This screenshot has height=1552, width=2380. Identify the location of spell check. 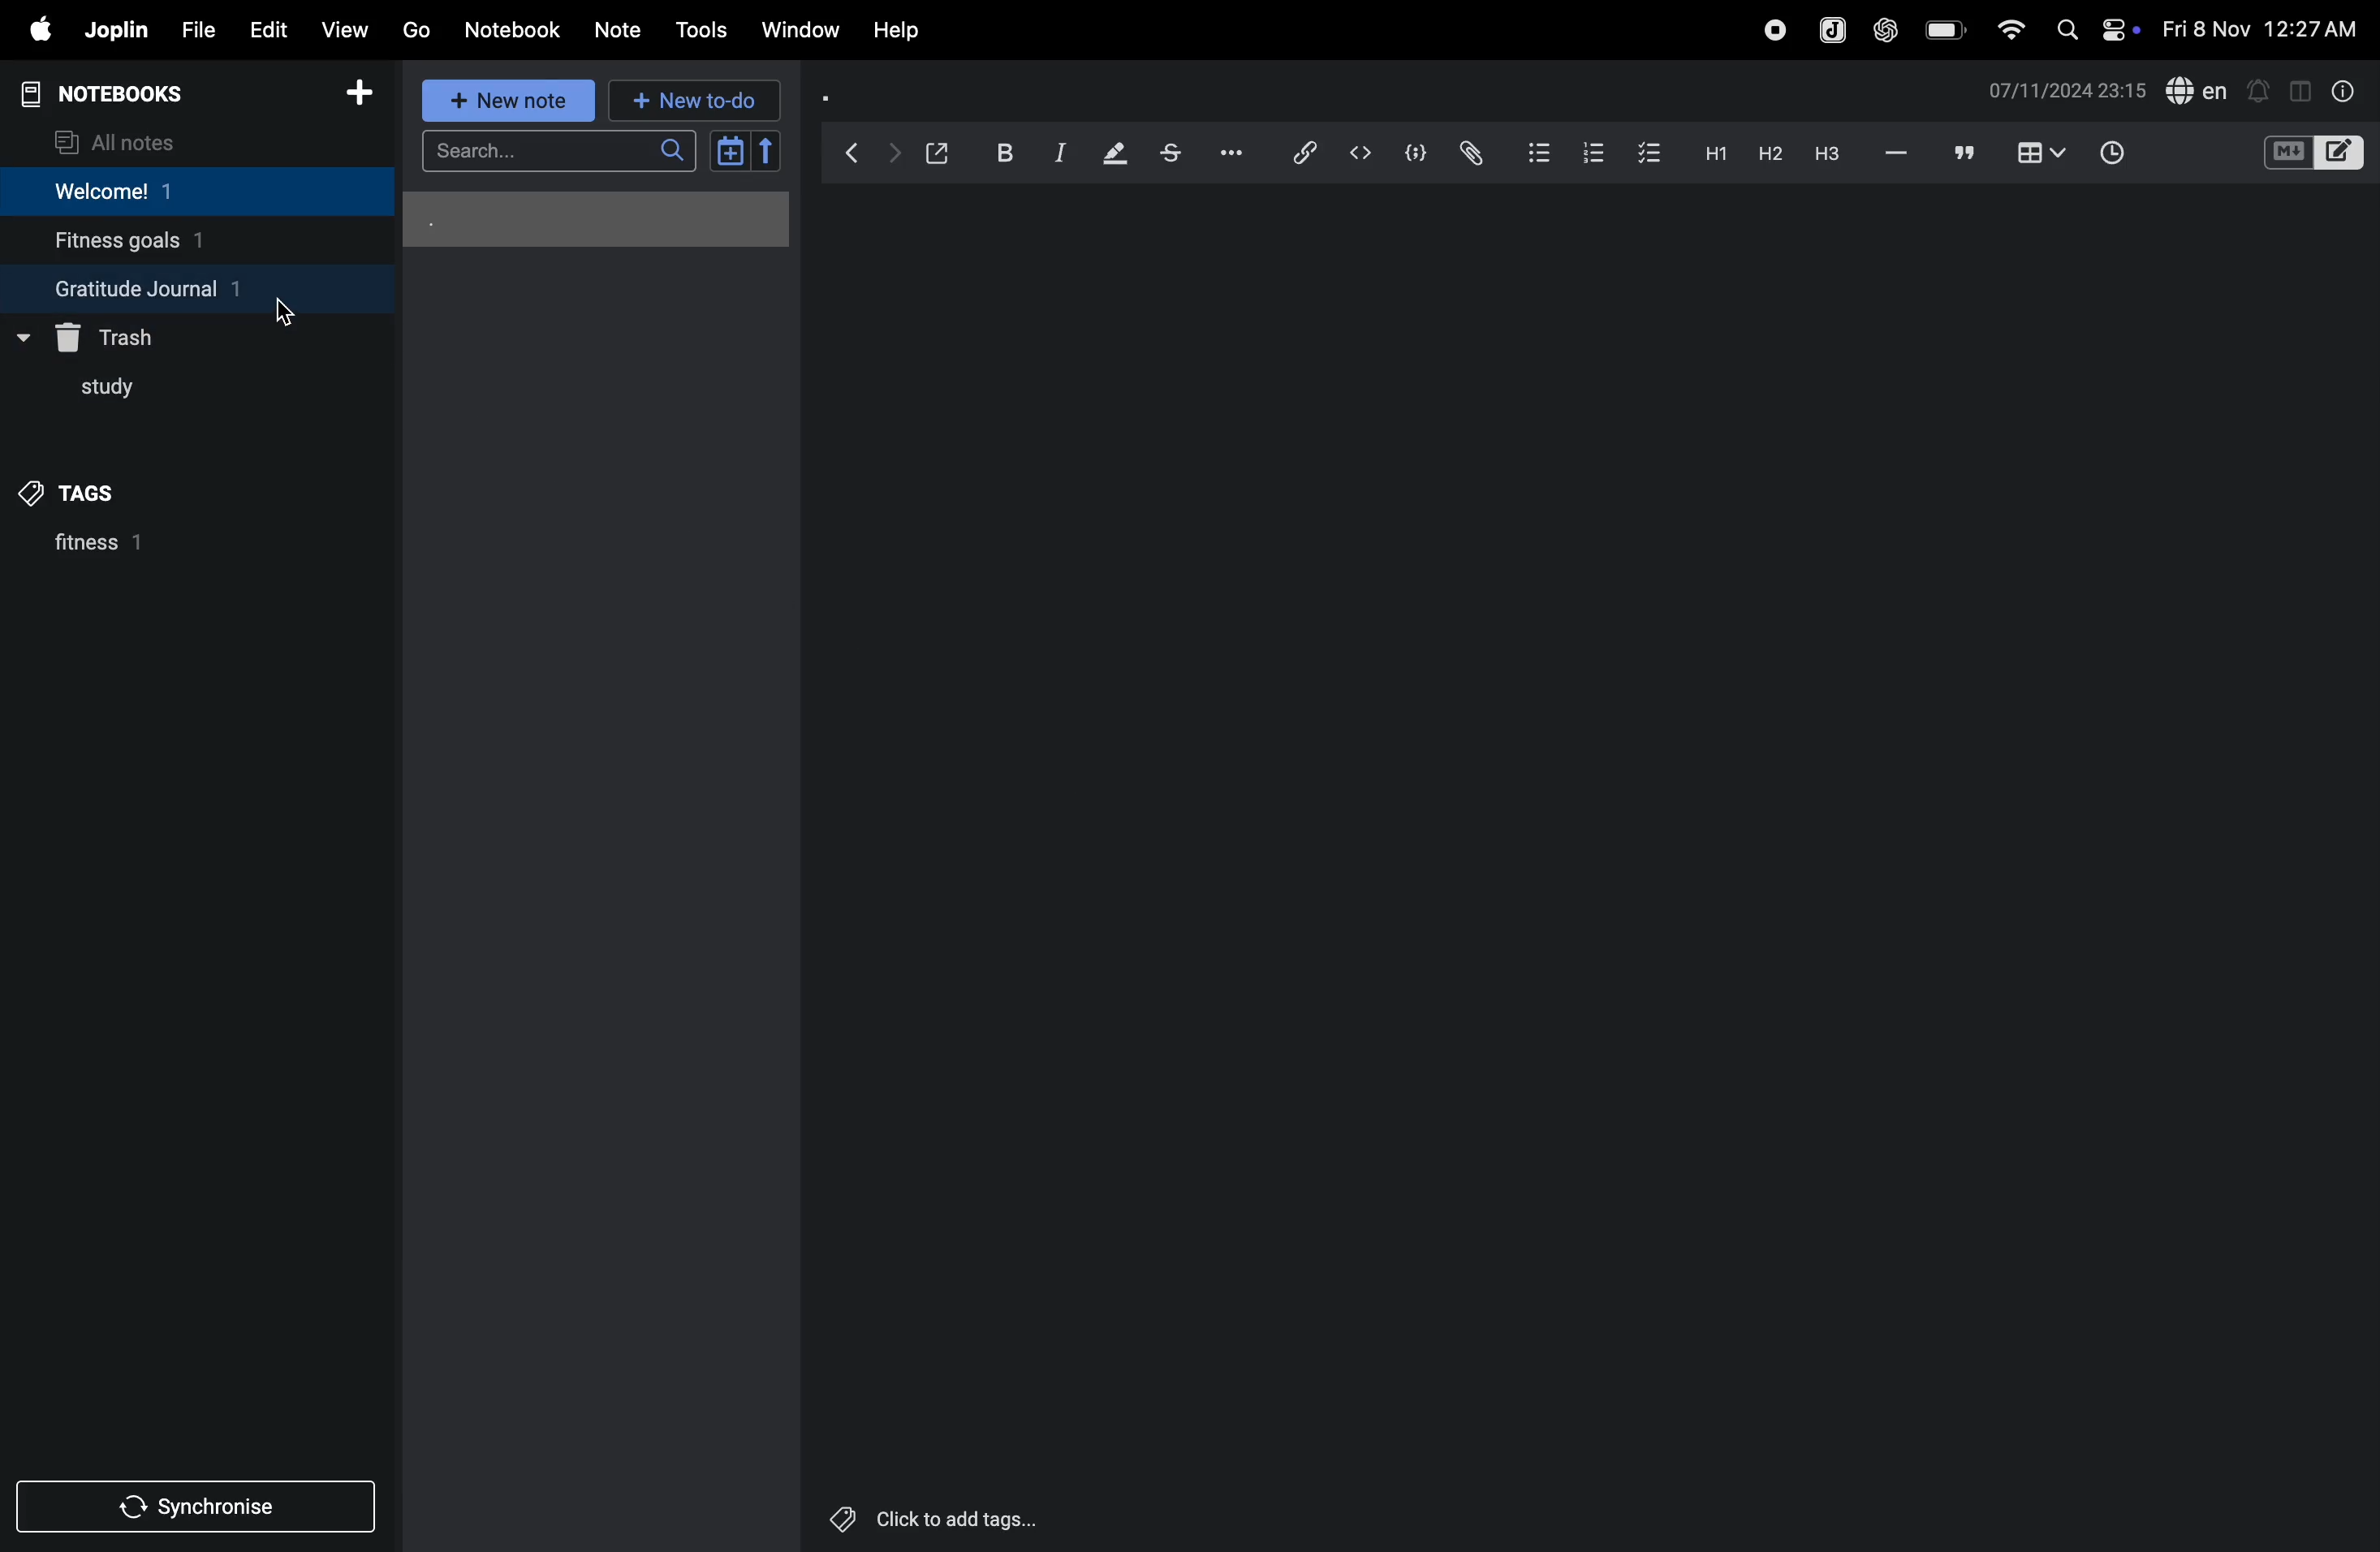
(2199, 89).